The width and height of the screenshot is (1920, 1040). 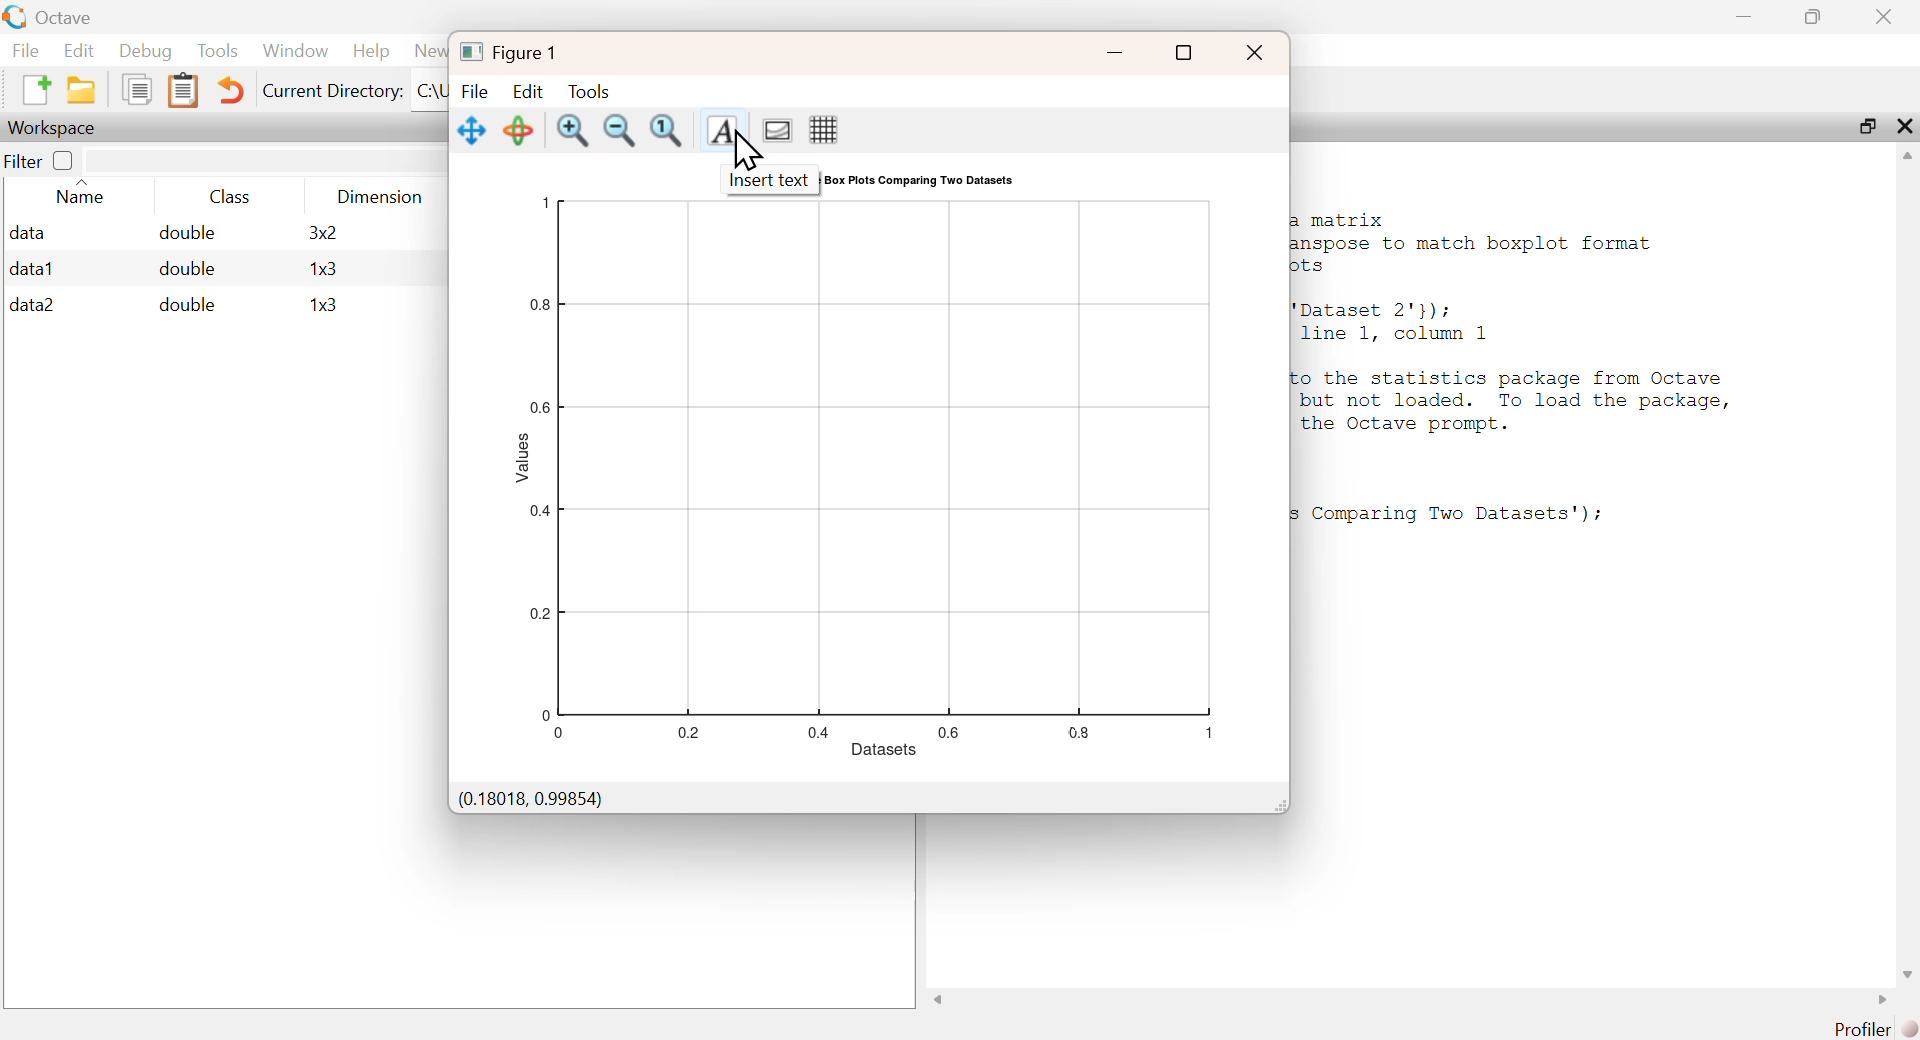 What do you see at coordinates (885, 469) in the screenshot?
I see `Graph` at bounding box center [885, 469].